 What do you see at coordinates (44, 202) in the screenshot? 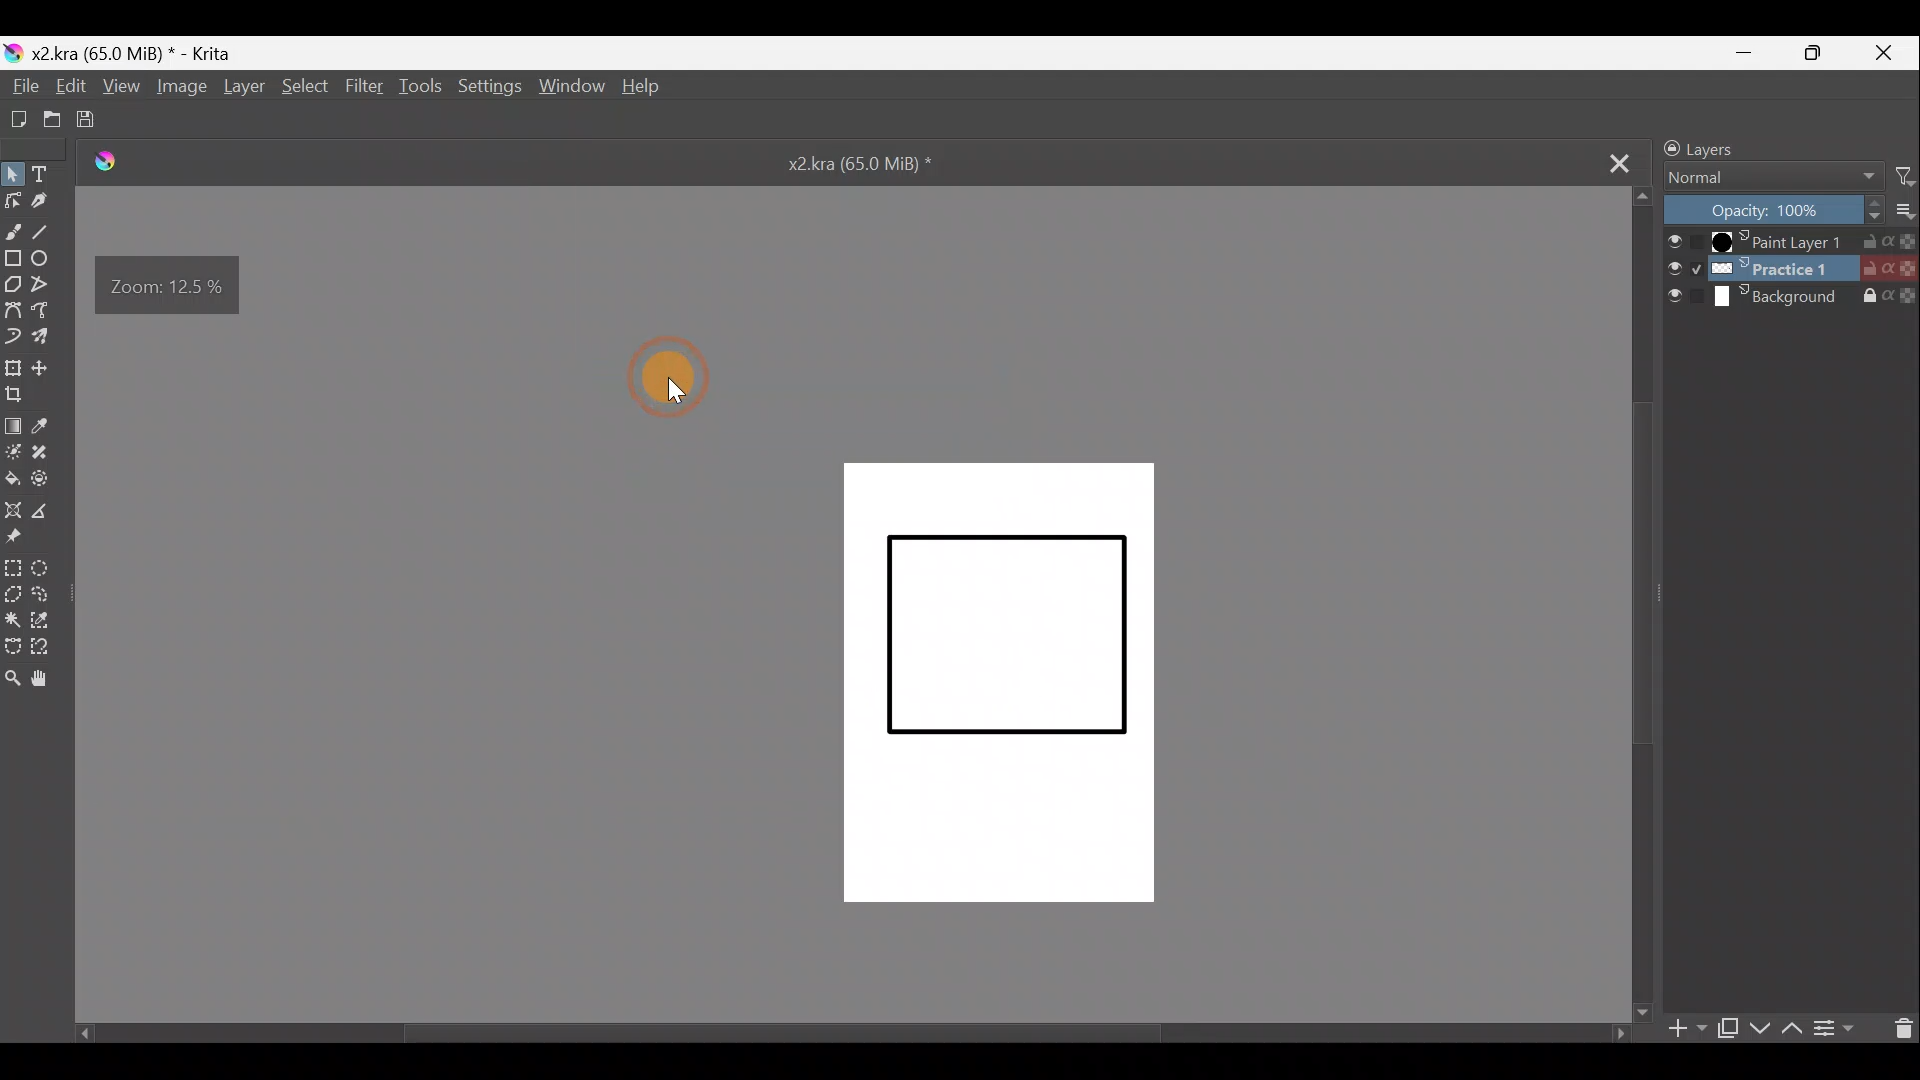
I see `Calligraphy` at bounding box center [44, 202].